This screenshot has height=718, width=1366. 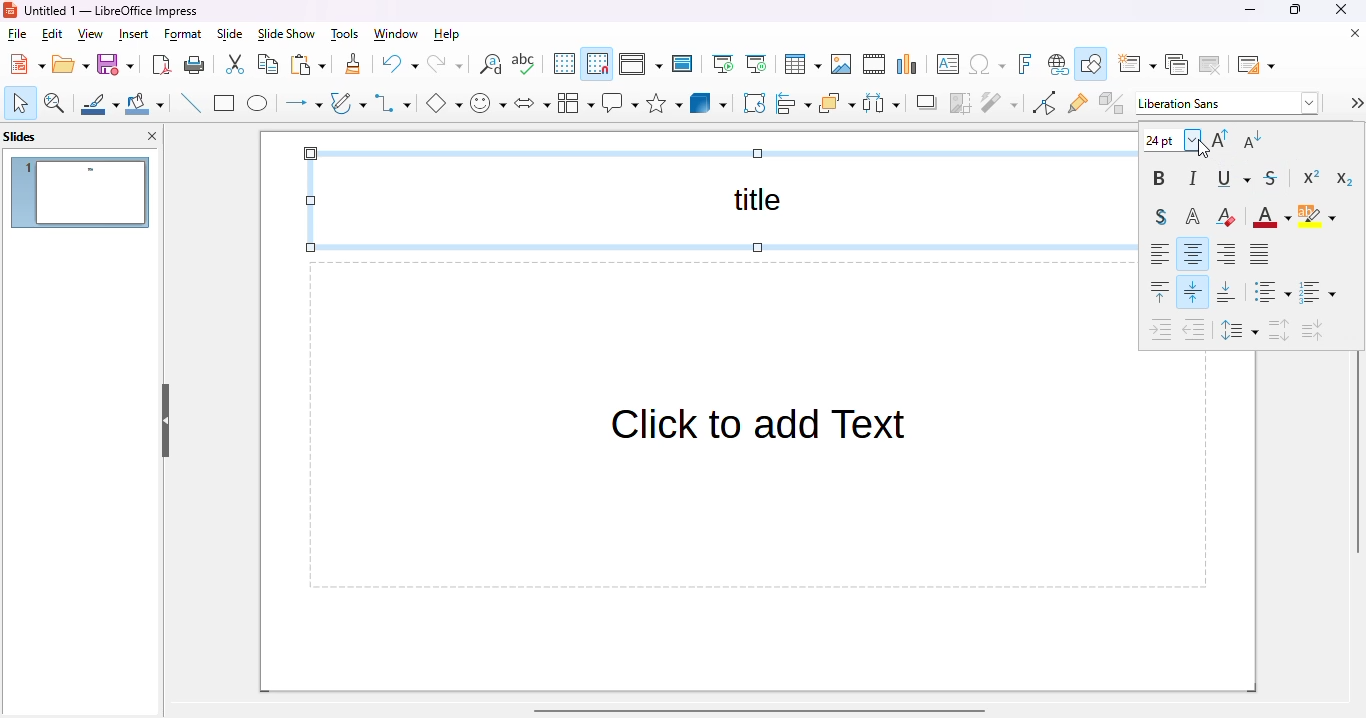 What do you see at coordinates (393, 103) in the screenshot?
I see `connectors` at bounding box center [393, 103].